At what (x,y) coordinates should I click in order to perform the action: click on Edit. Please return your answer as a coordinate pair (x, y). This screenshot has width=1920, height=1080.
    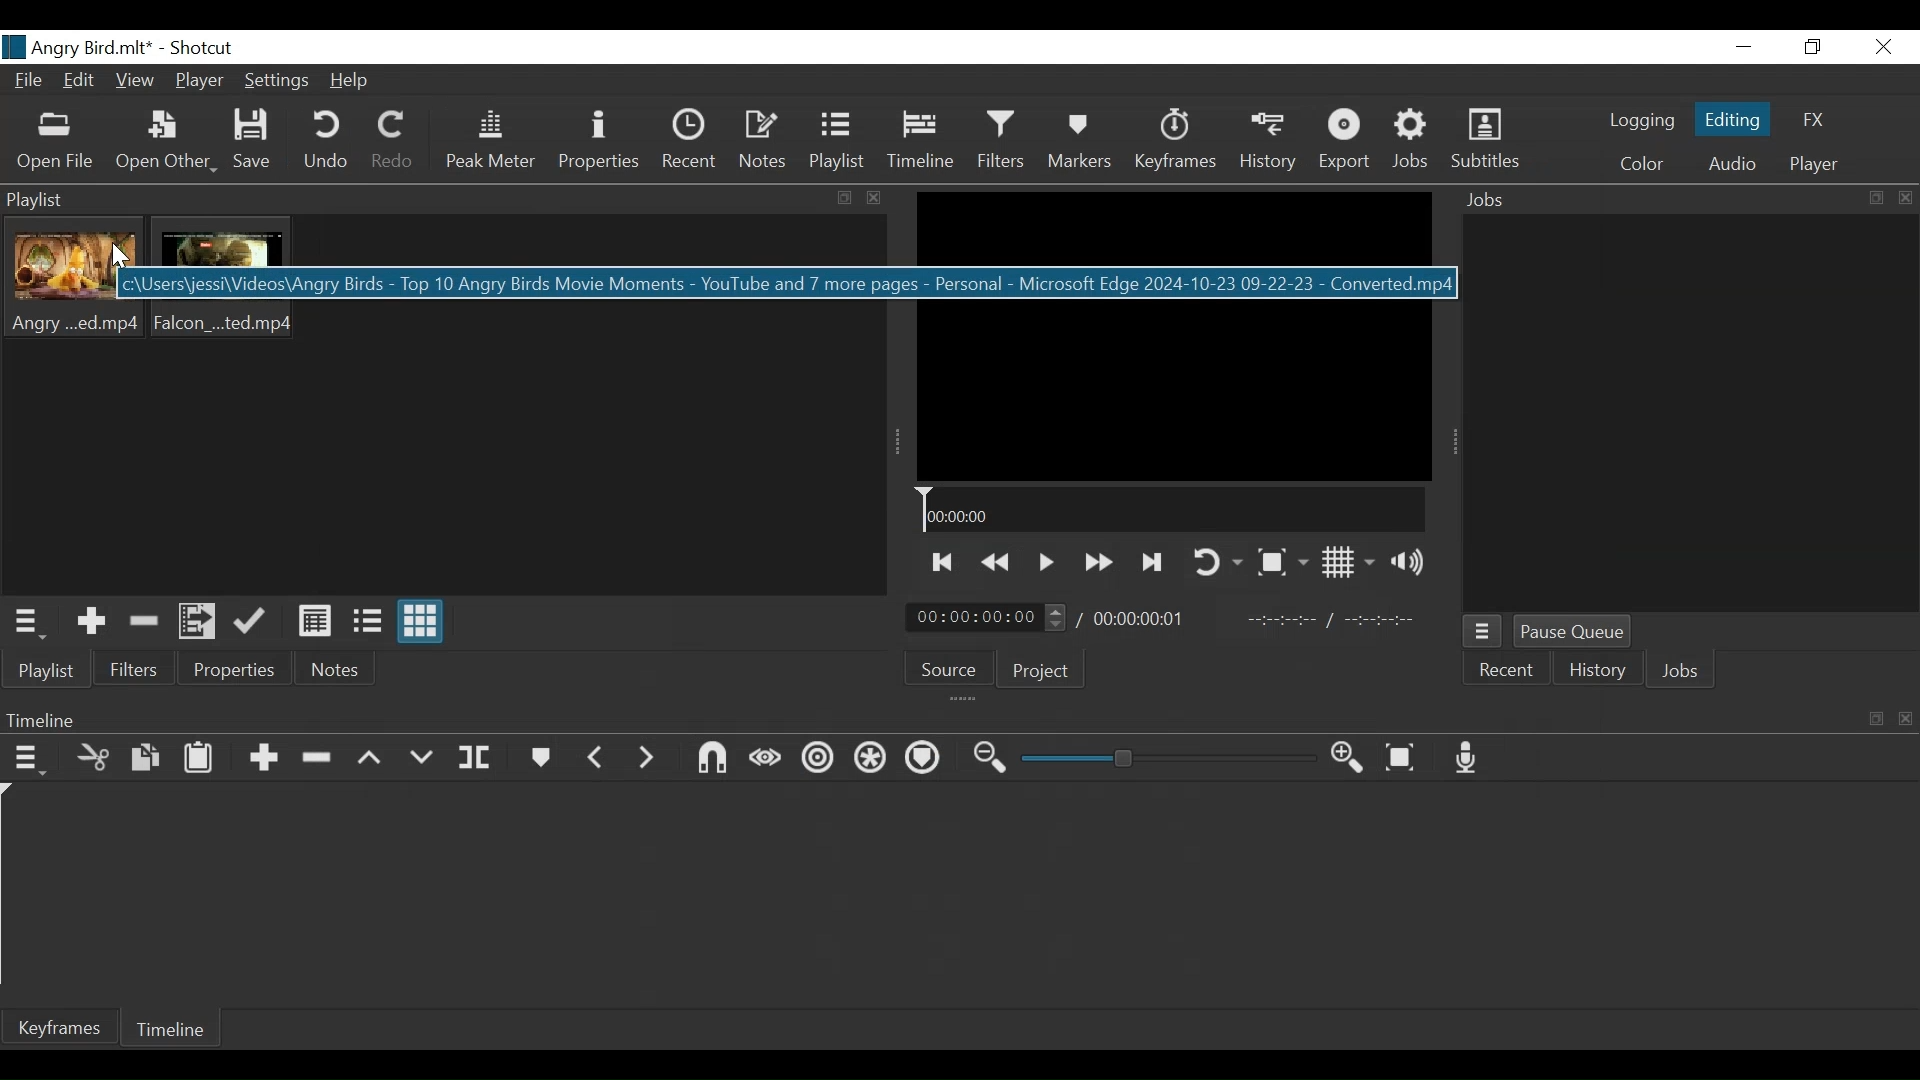
    Looking at the image, I should click on (82, 81).